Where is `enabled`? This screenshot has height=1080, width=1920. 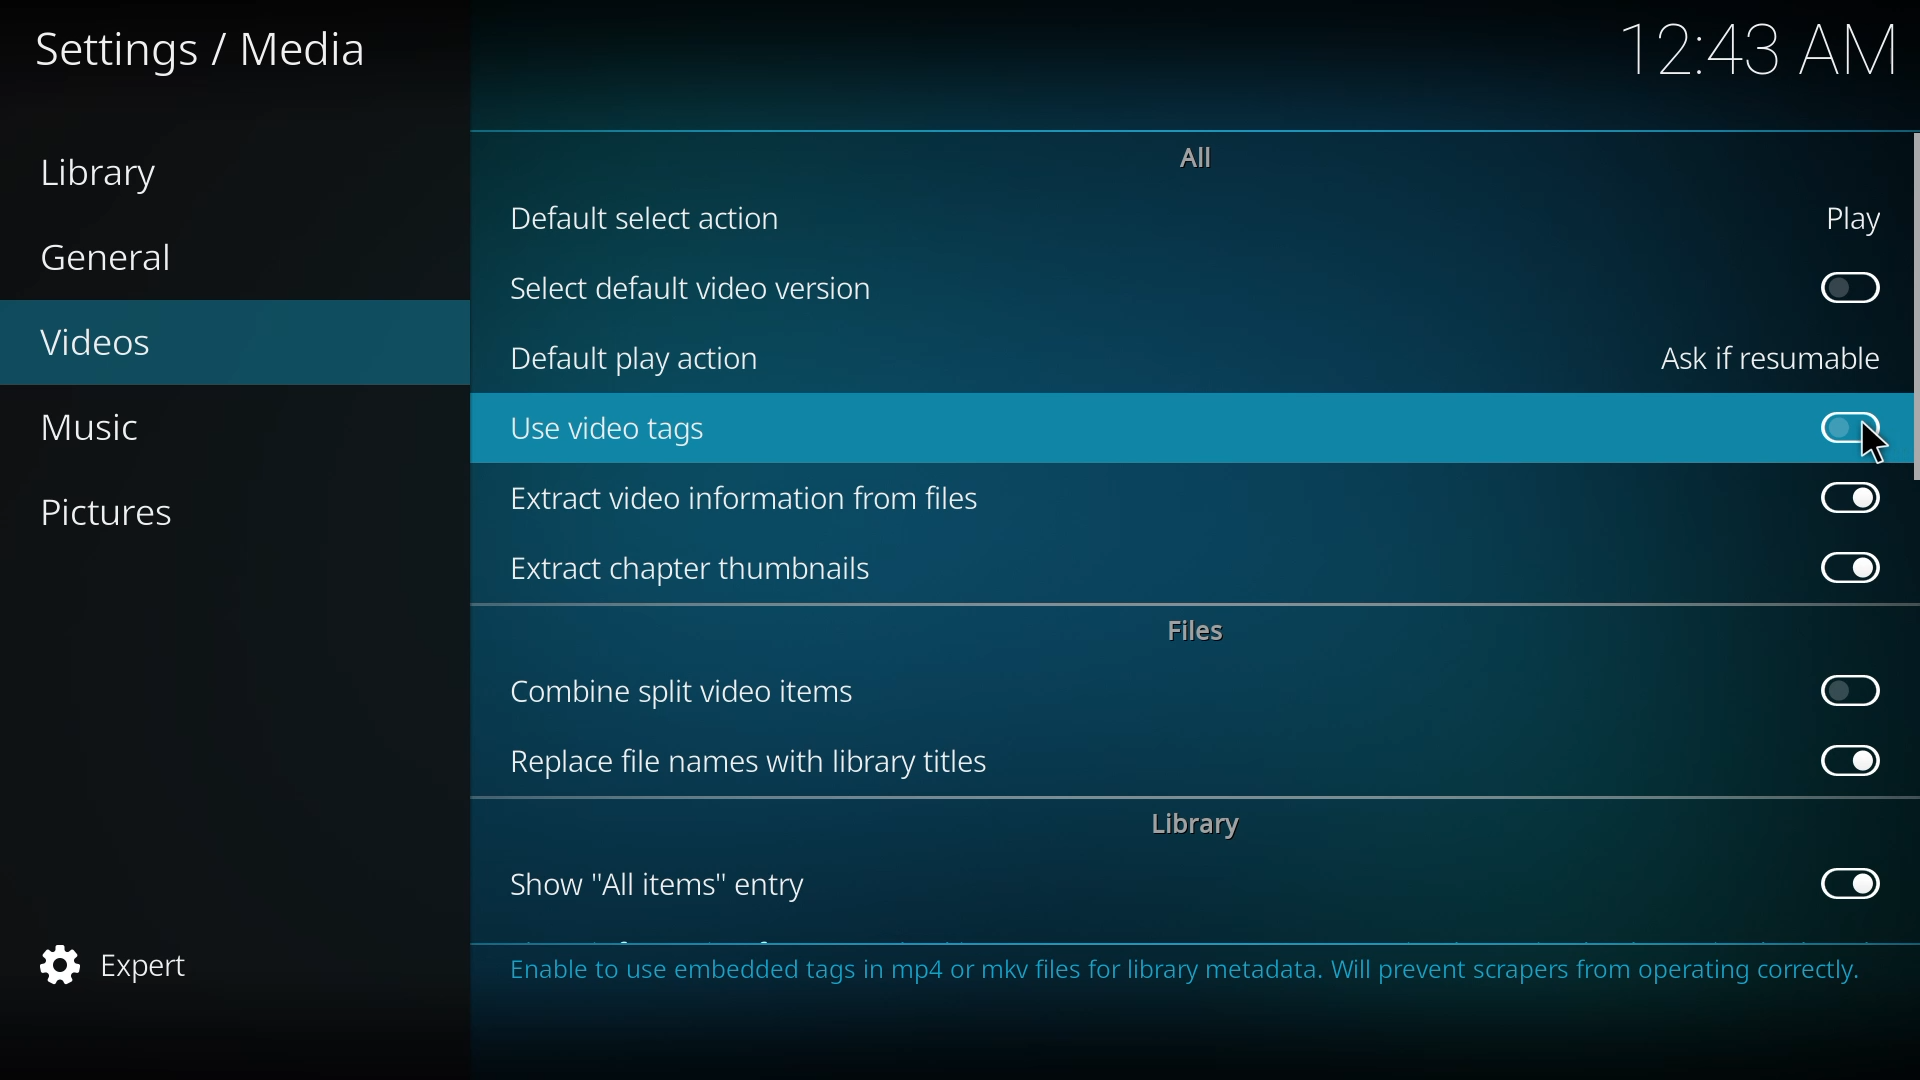
enabled is located at coordinates (1852, 883).